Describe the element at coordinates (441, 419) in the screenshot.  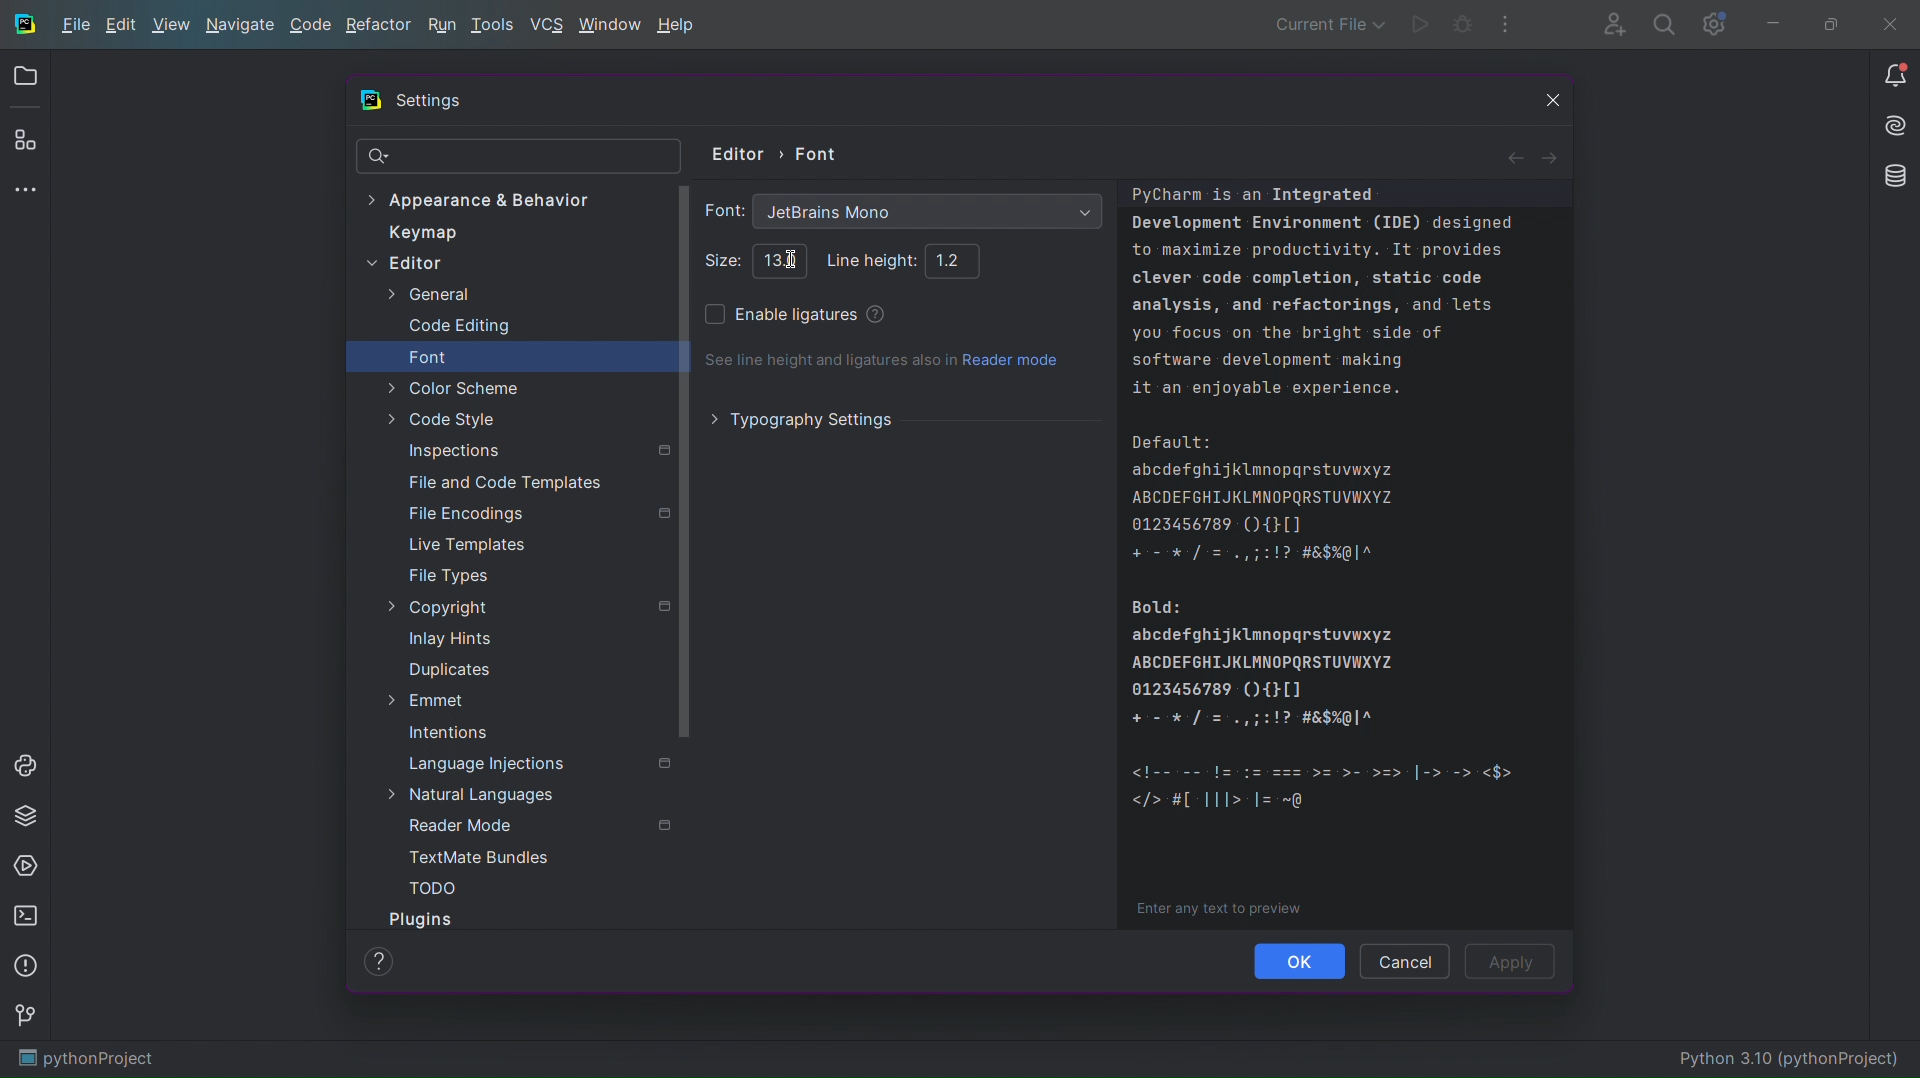
I see `Code Style` at that location.